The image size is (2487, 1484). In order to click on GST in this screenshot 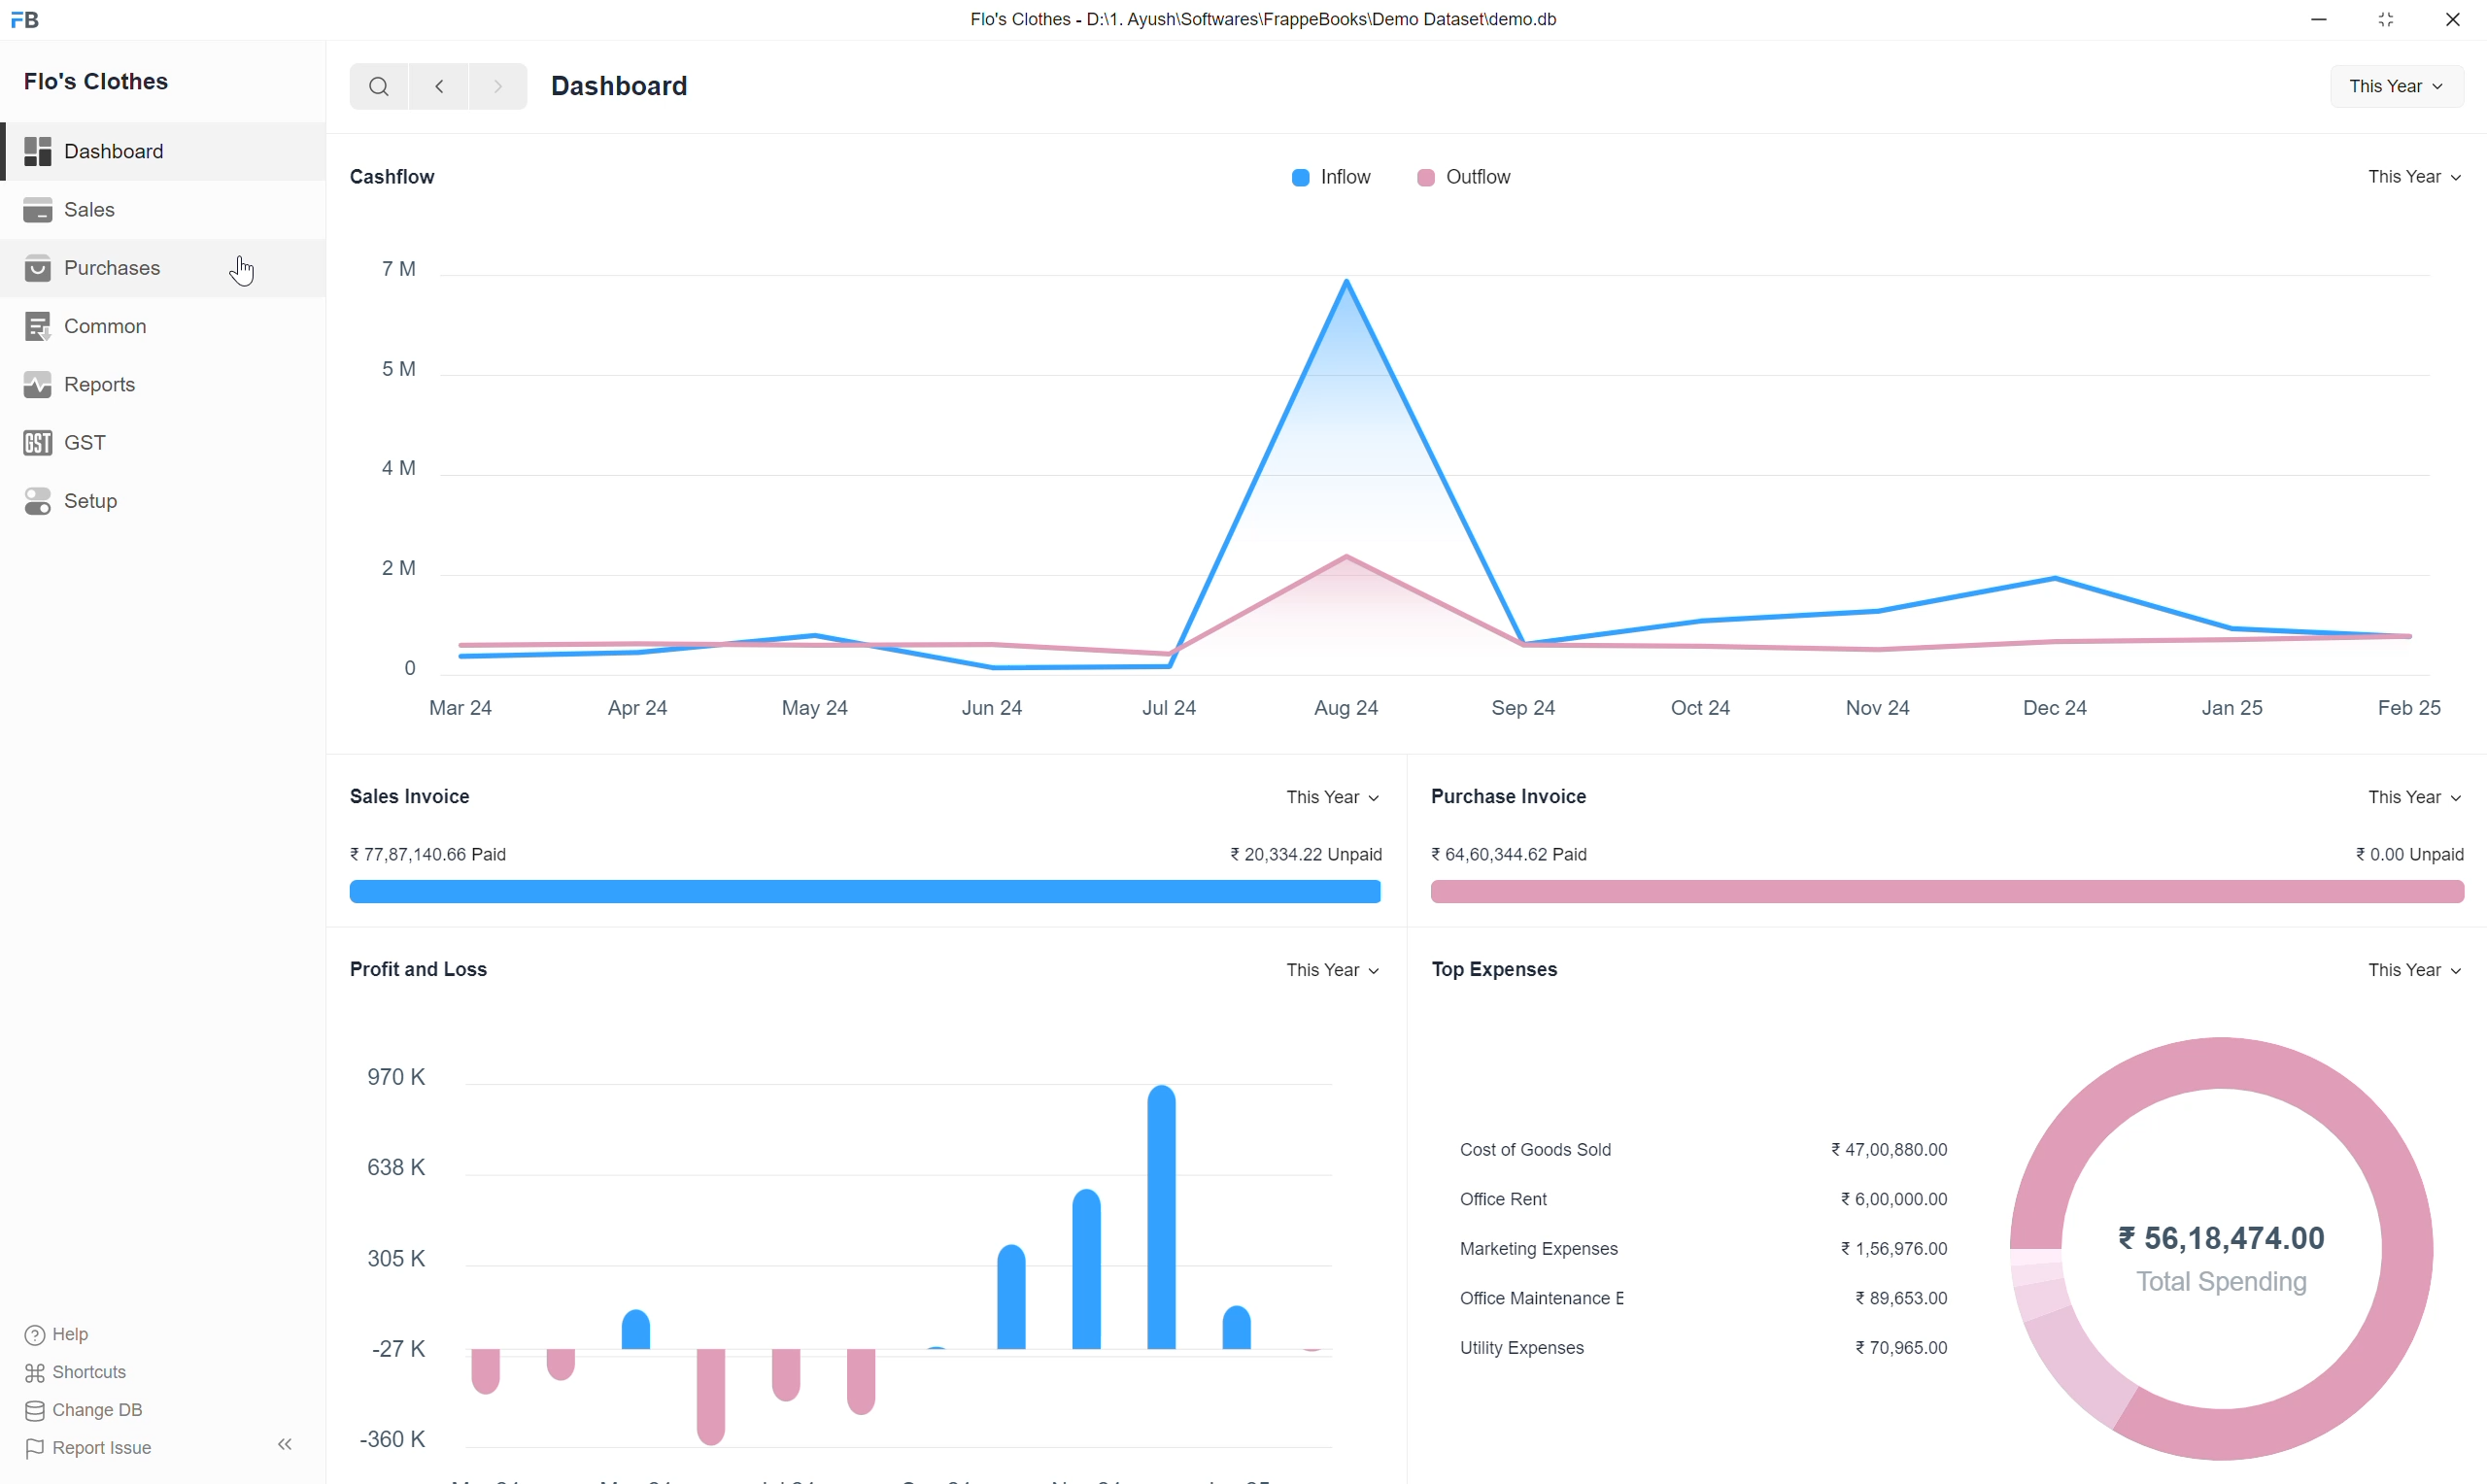, I will do `click(76, 444)`.